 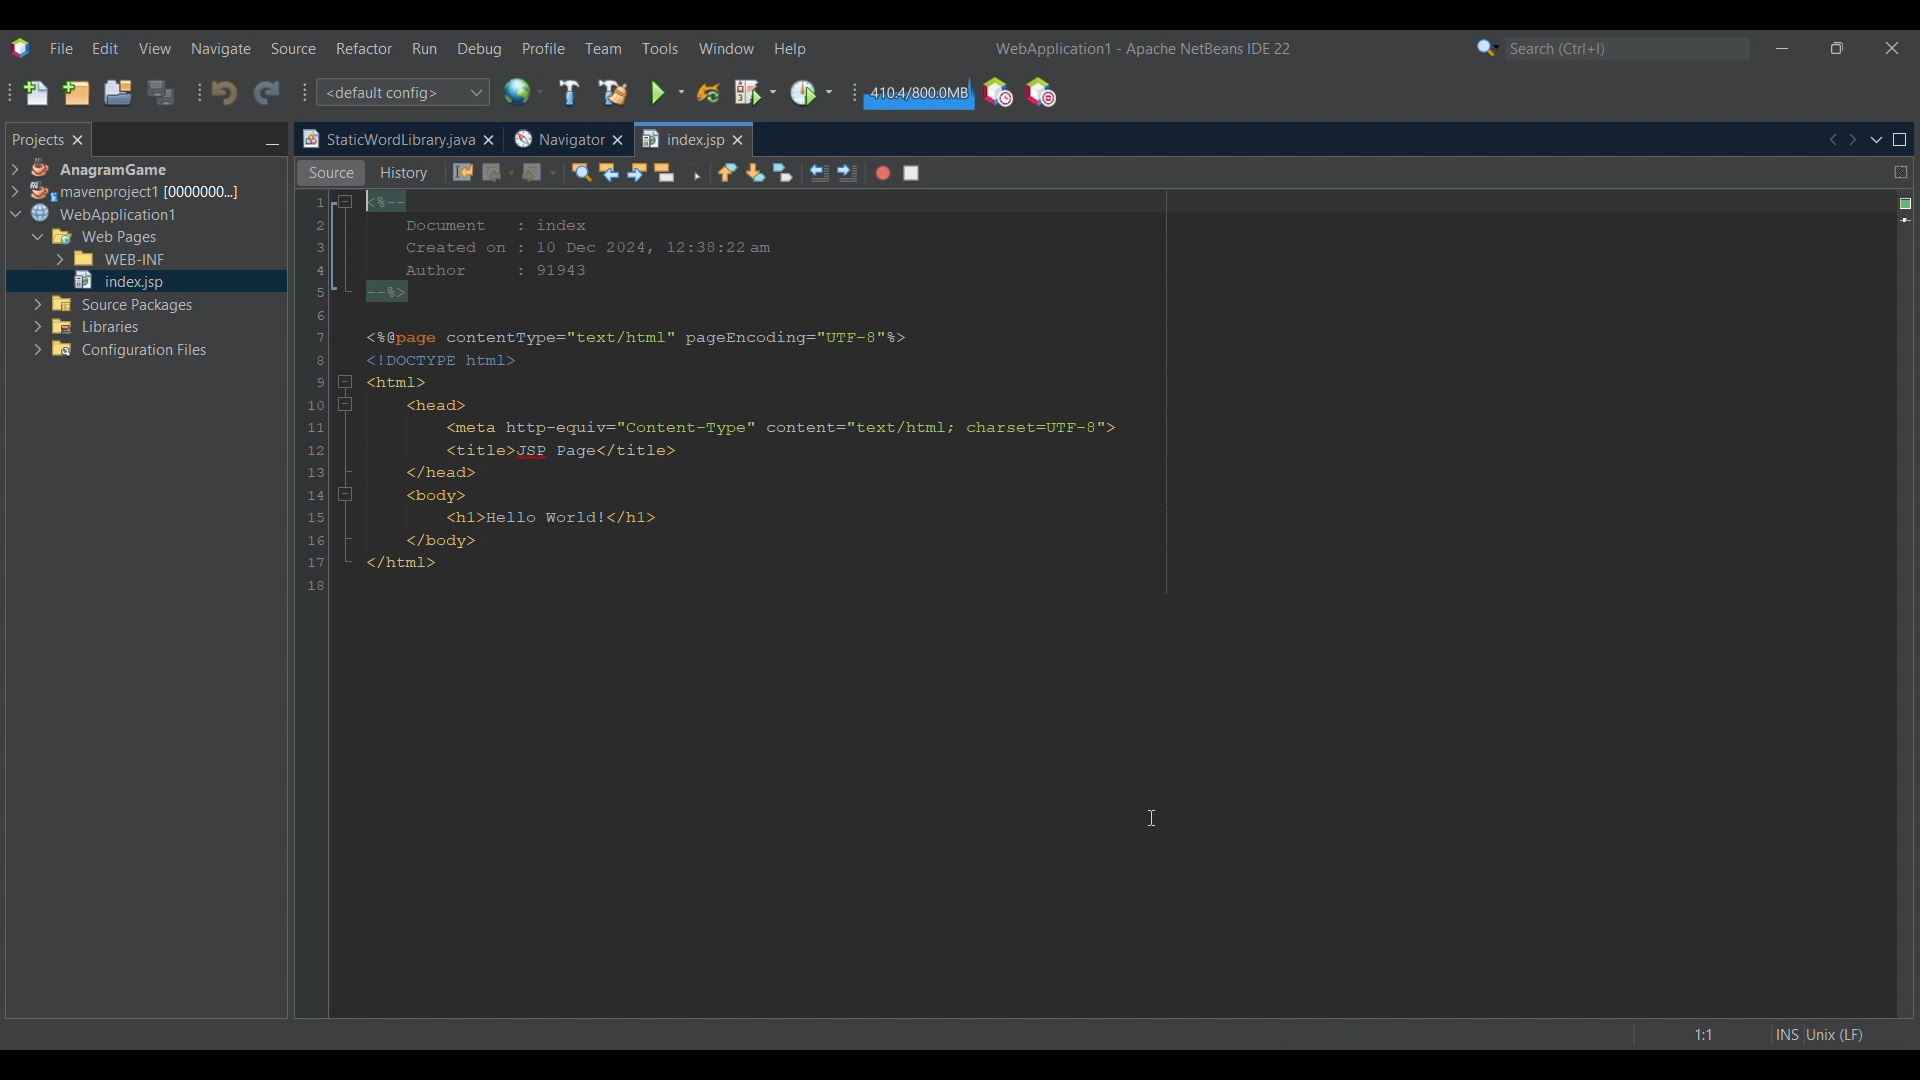 What do you see at coordinates (727, 172) in the screenshot?
I see `Previous bookmark` at bounding box center [727, 172].